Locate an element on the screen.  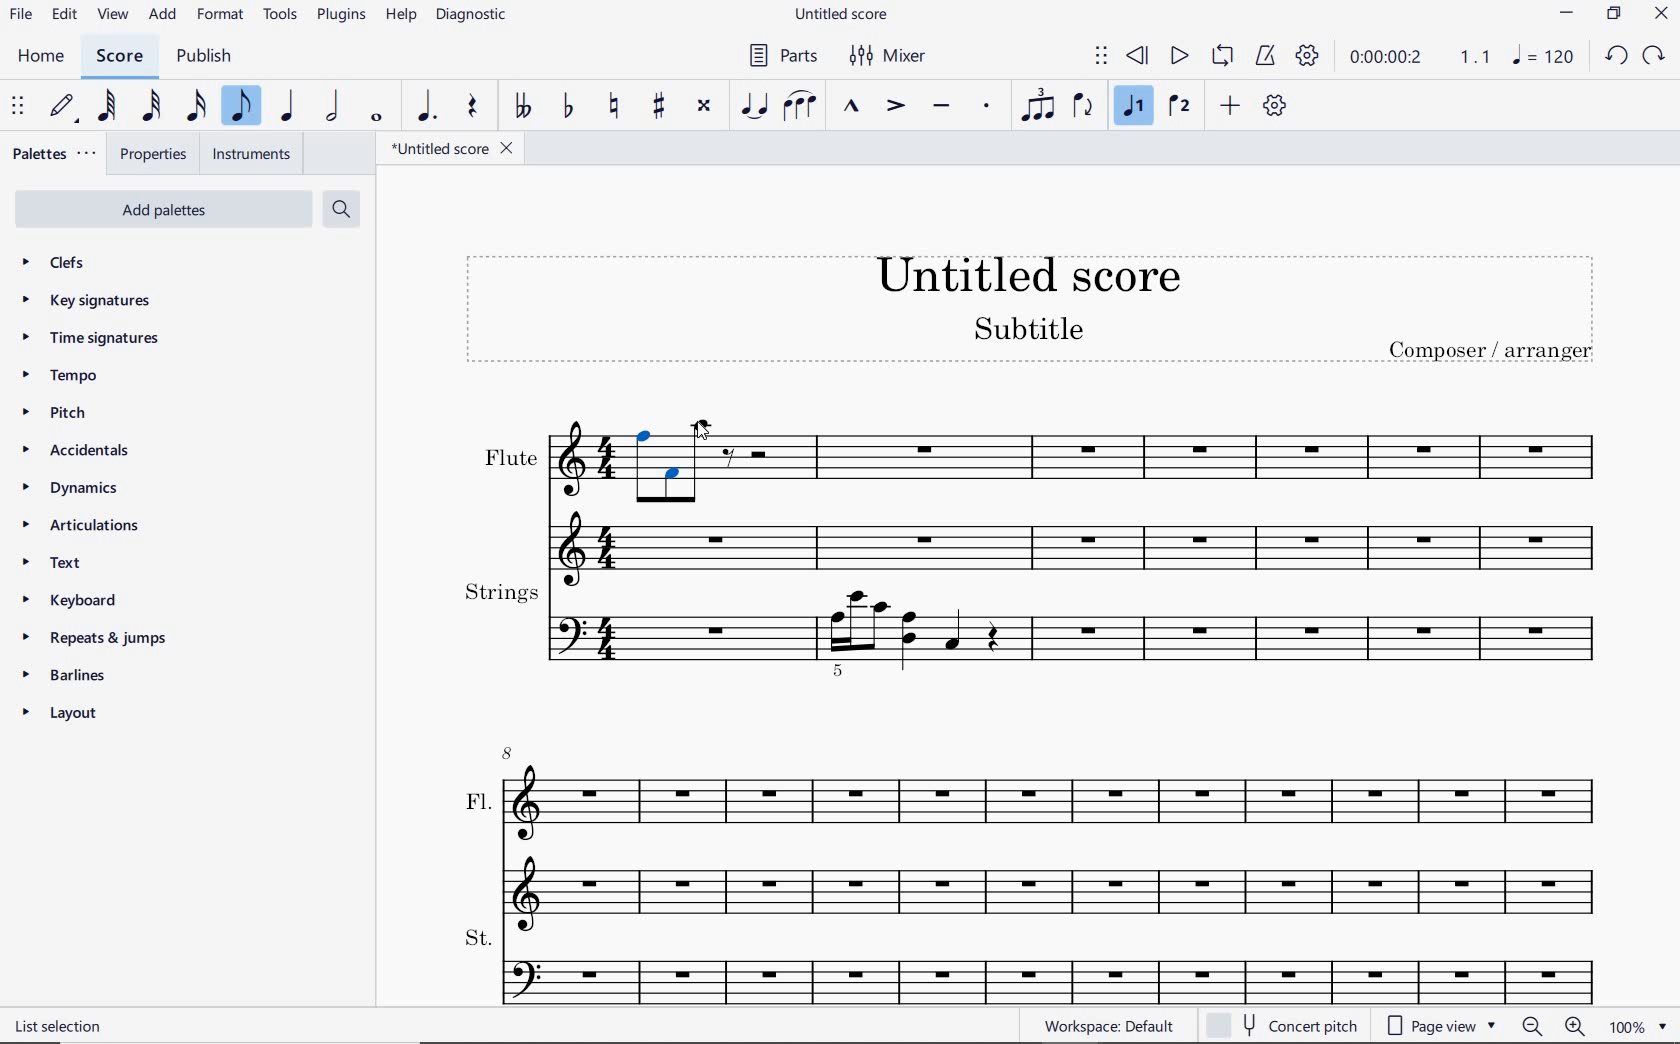
zoom factor is located at coordinates (1640, 1026).